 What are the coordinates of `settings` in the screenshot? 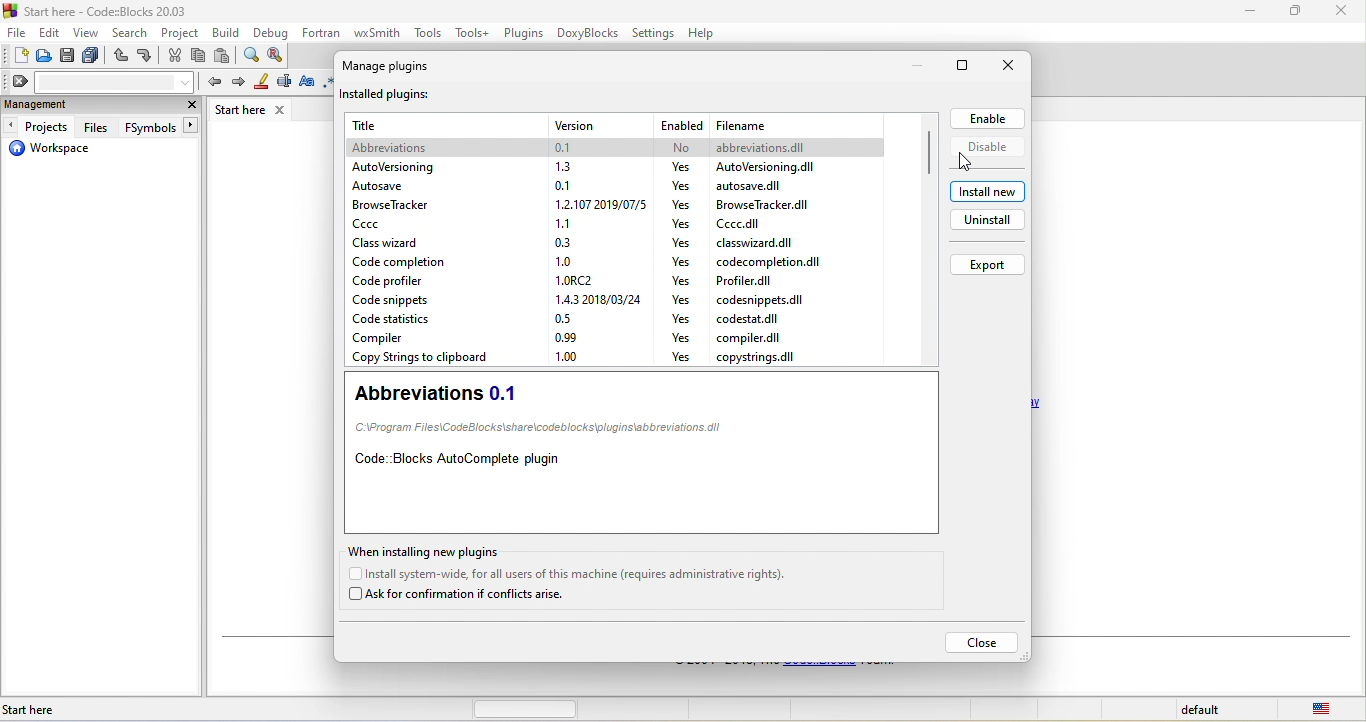 It's located at (654, 34).